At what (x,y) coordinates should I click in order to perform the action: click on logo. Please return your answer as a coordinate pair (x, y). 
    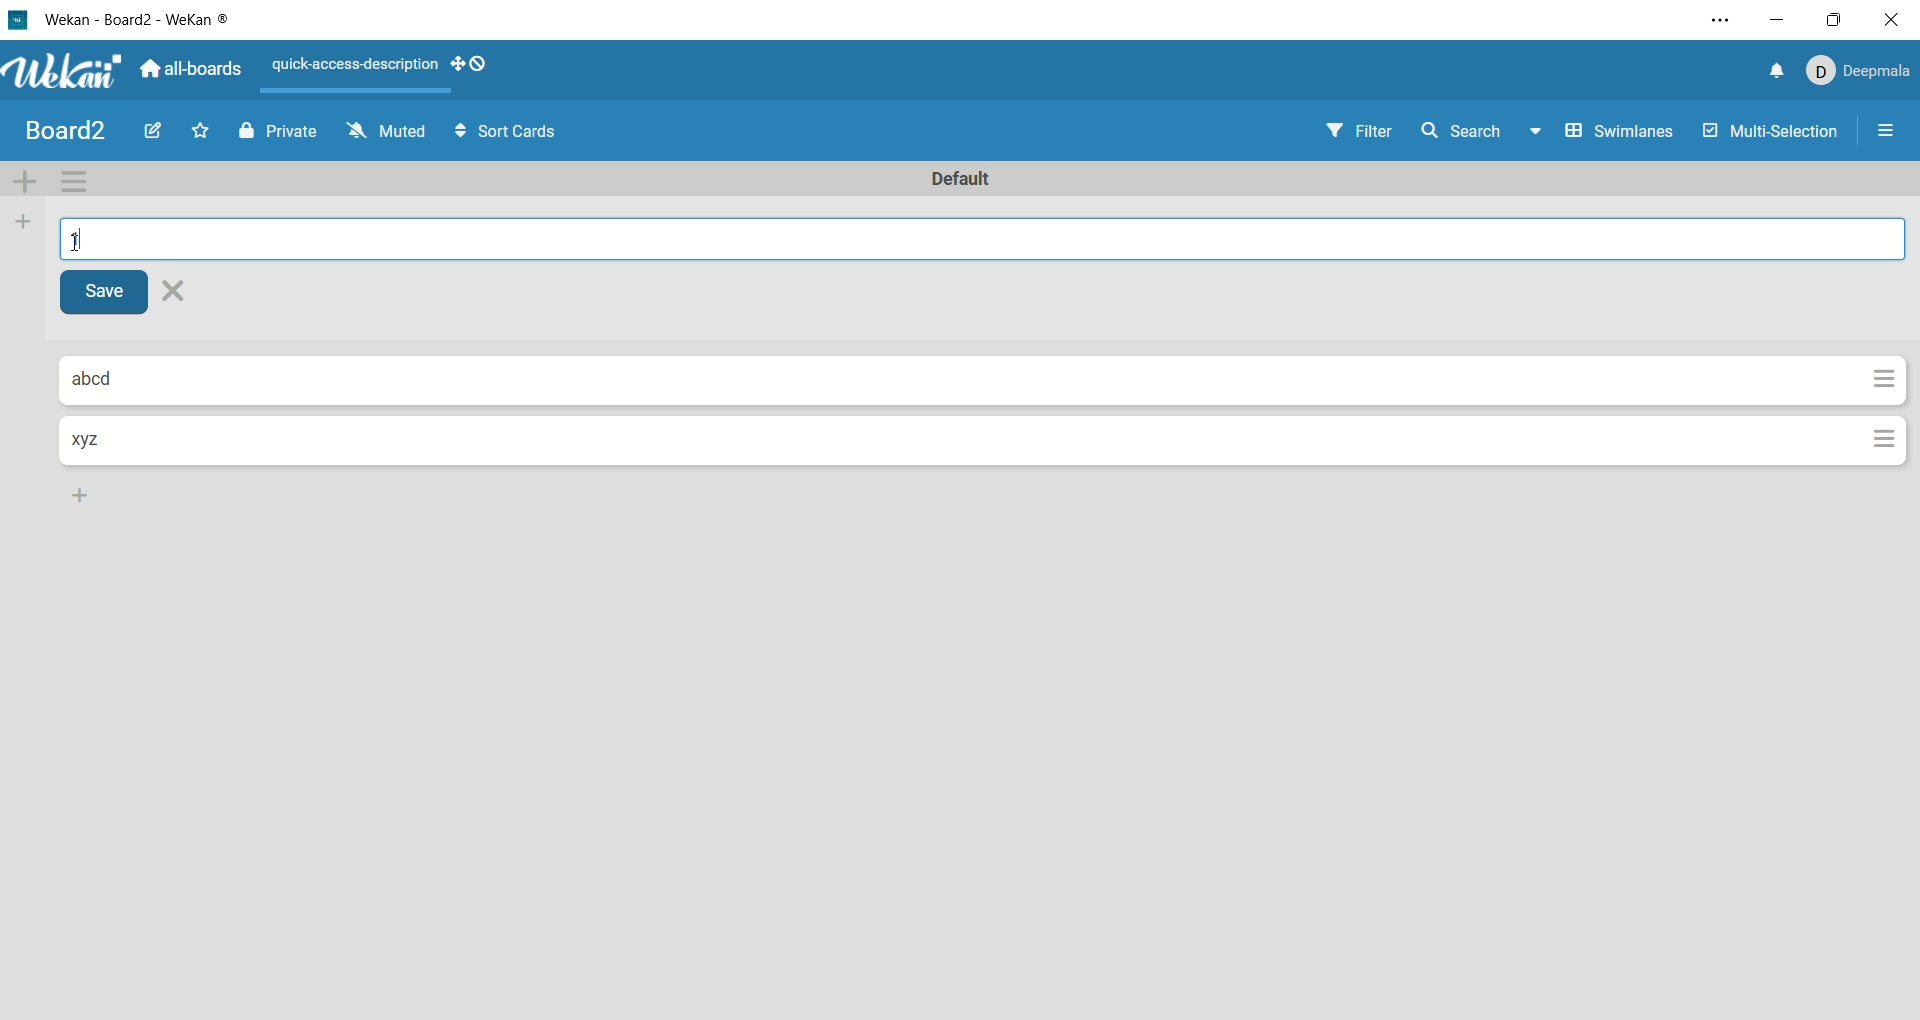
    Looking at the image, I should click on (16, 19).